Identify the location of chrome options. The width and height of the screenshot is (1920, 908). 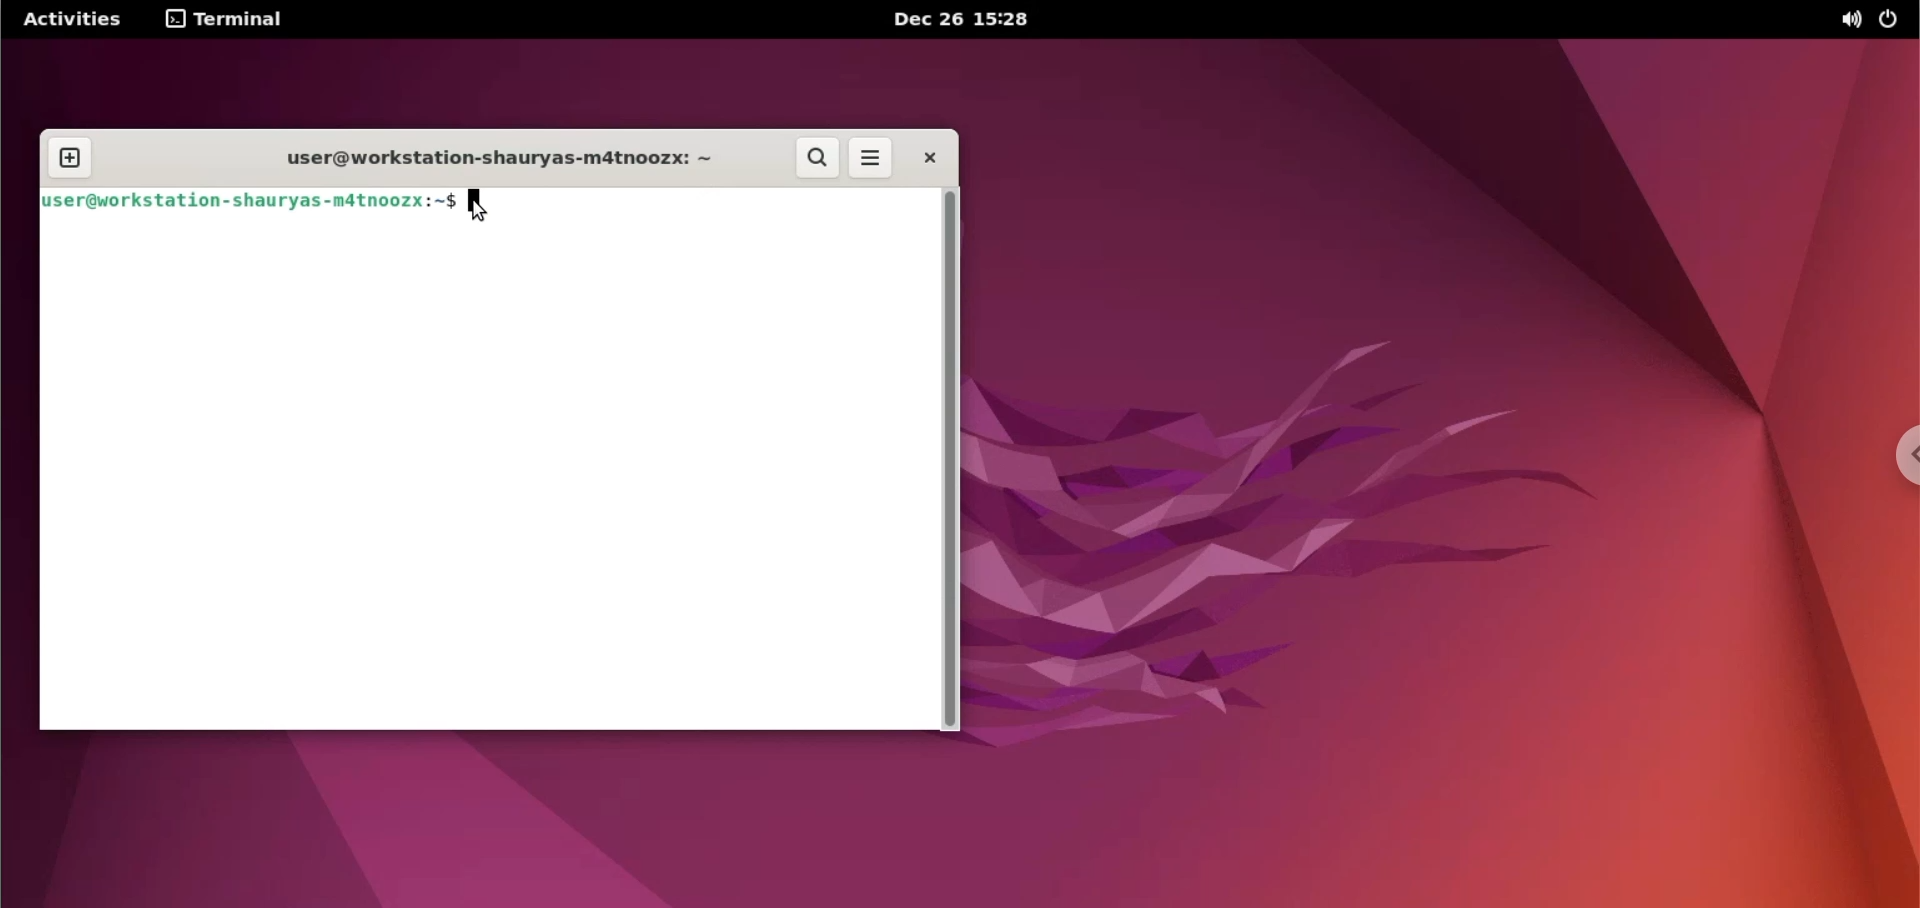
(1900, 460).